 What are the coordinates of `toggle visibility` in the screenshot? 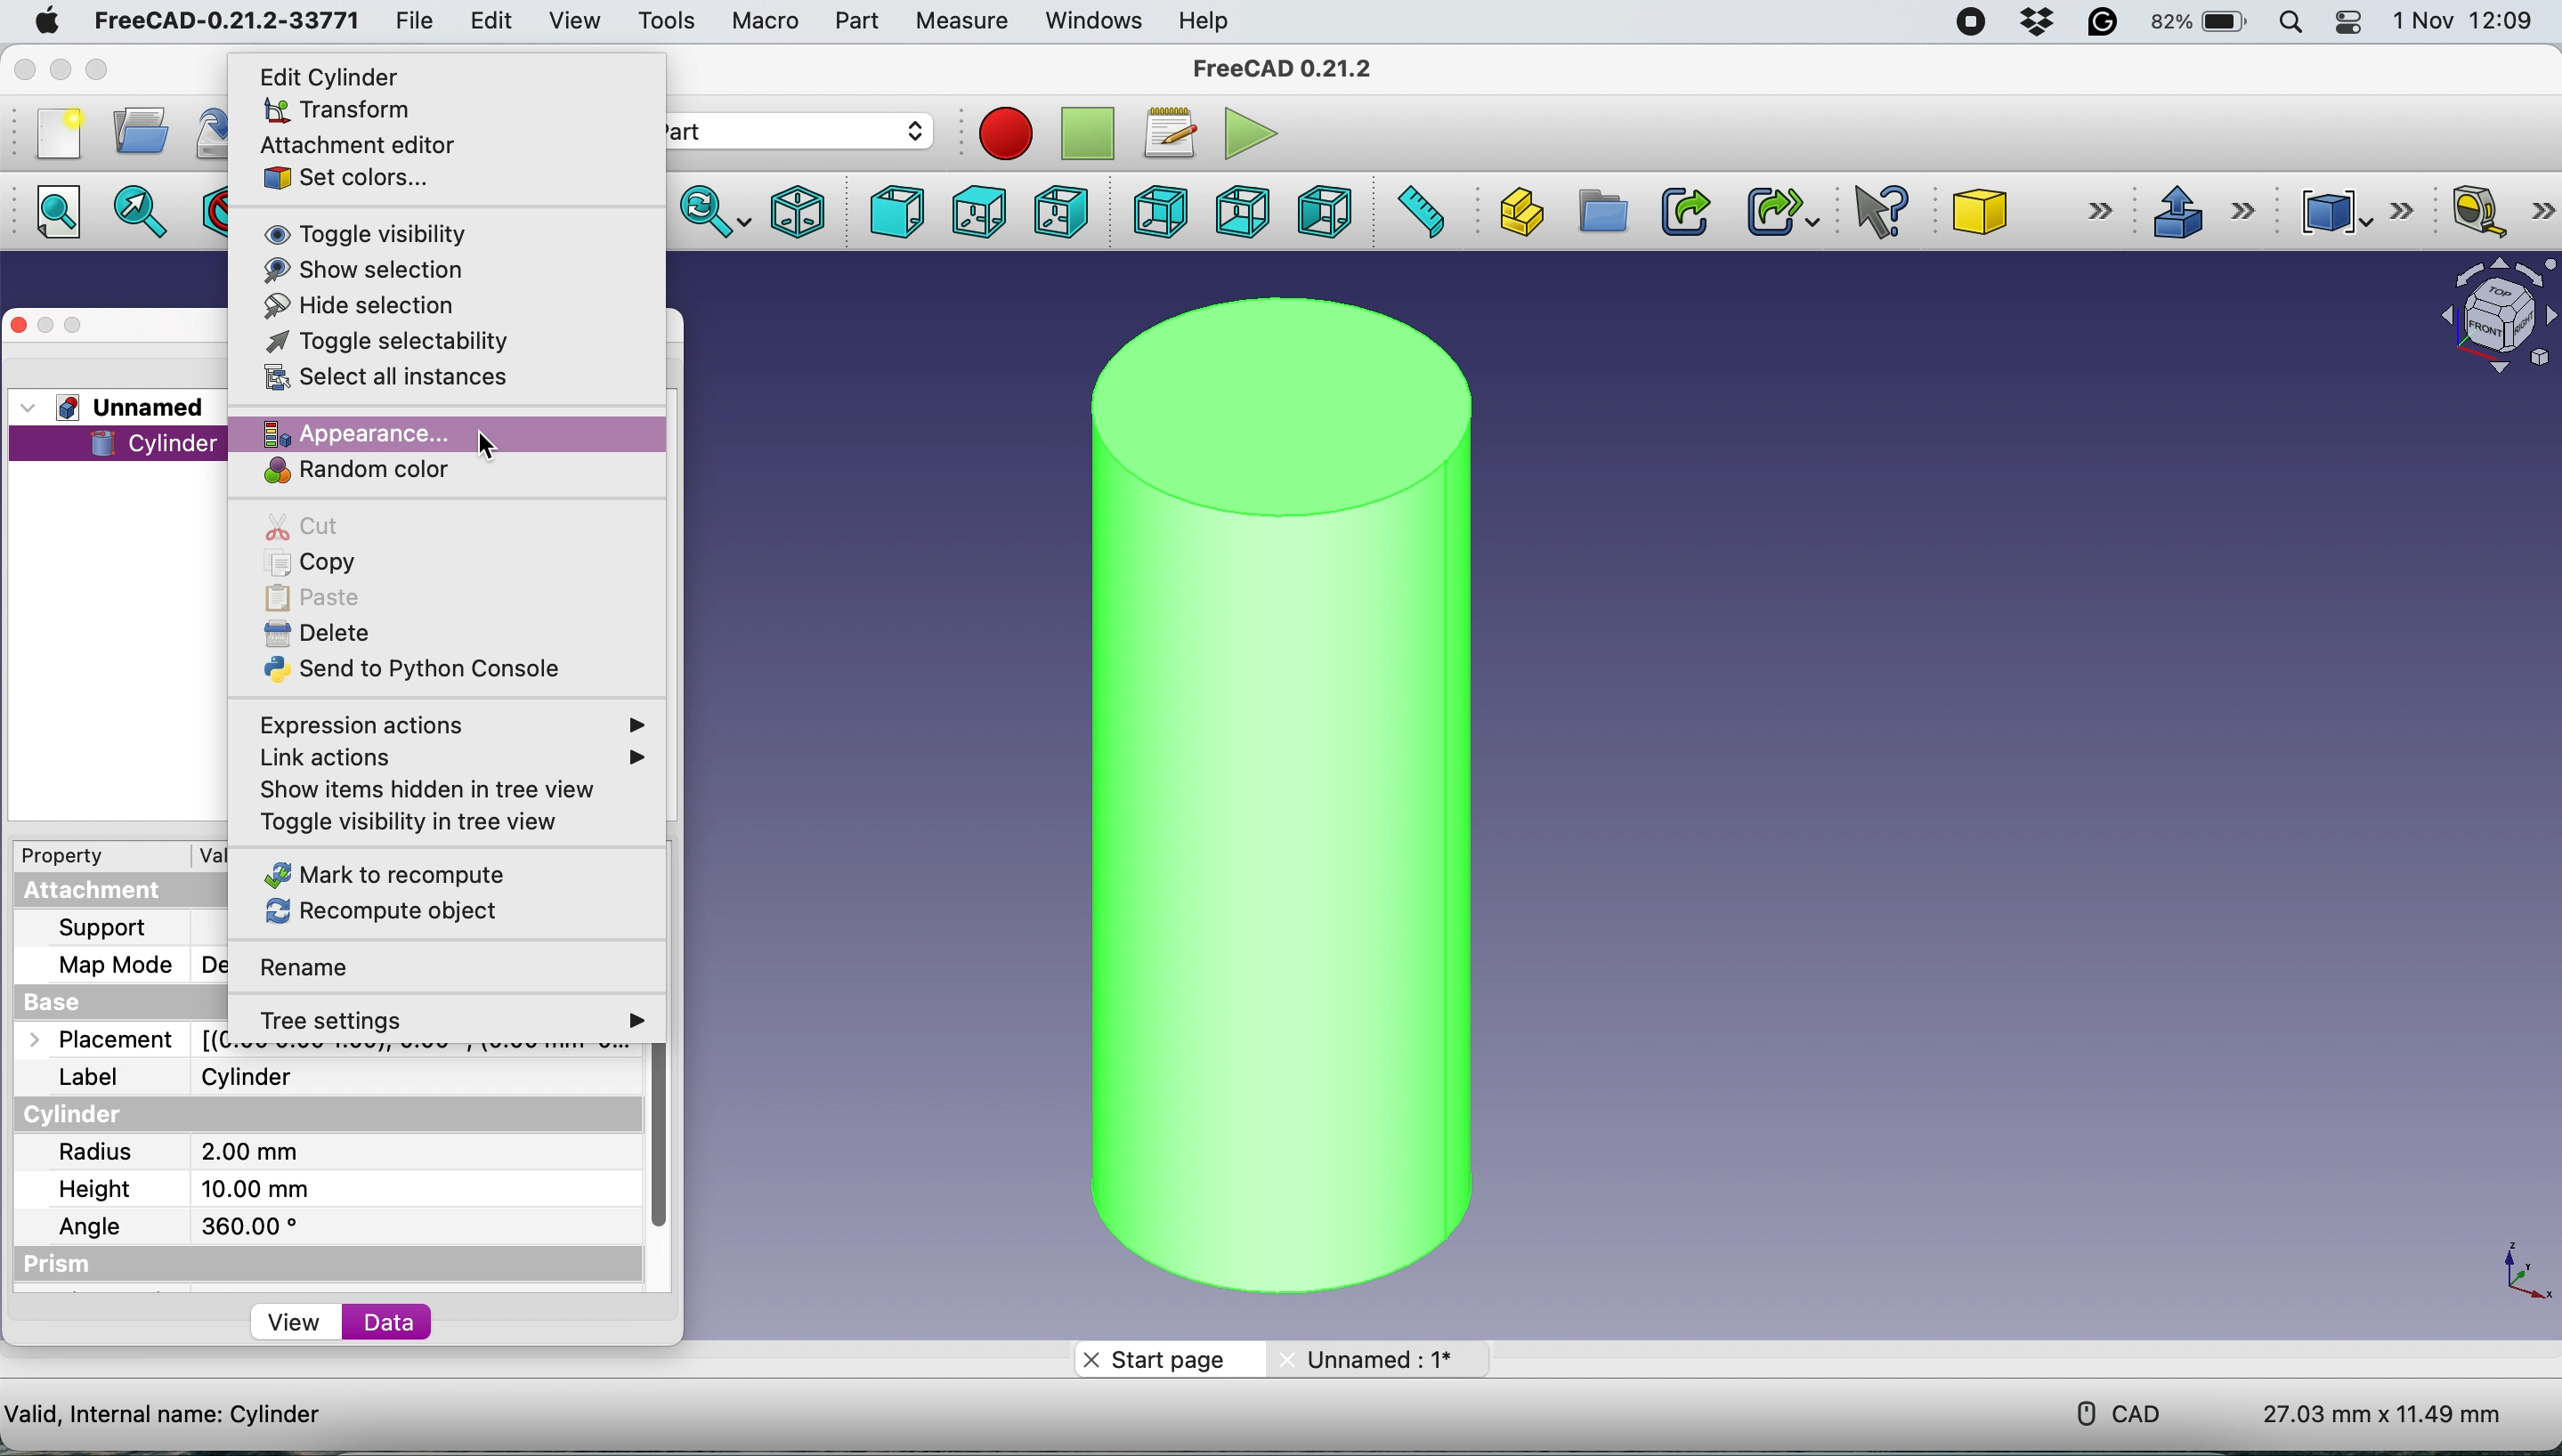 It's located at (370, 233).